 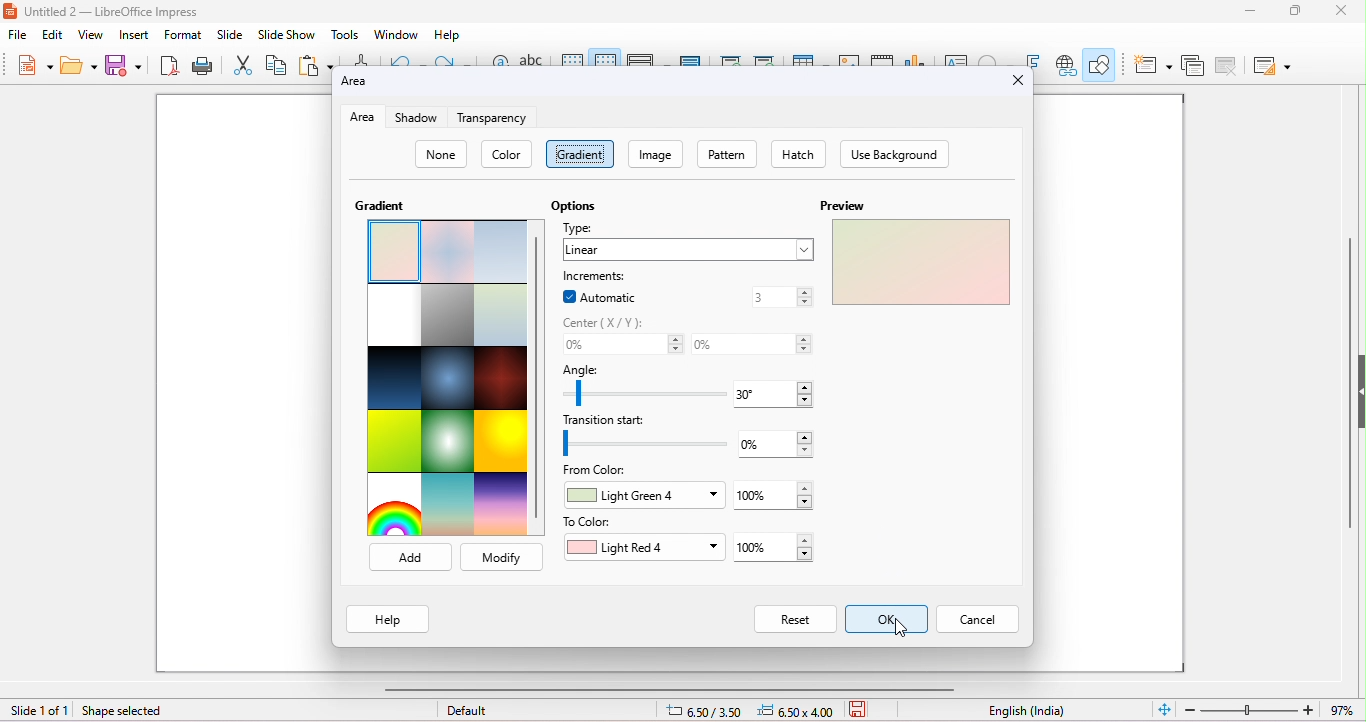 What do you see at coordinates (1251, 11) in the screenshot?
I see `minimize` at bounding box center [1251, 11].